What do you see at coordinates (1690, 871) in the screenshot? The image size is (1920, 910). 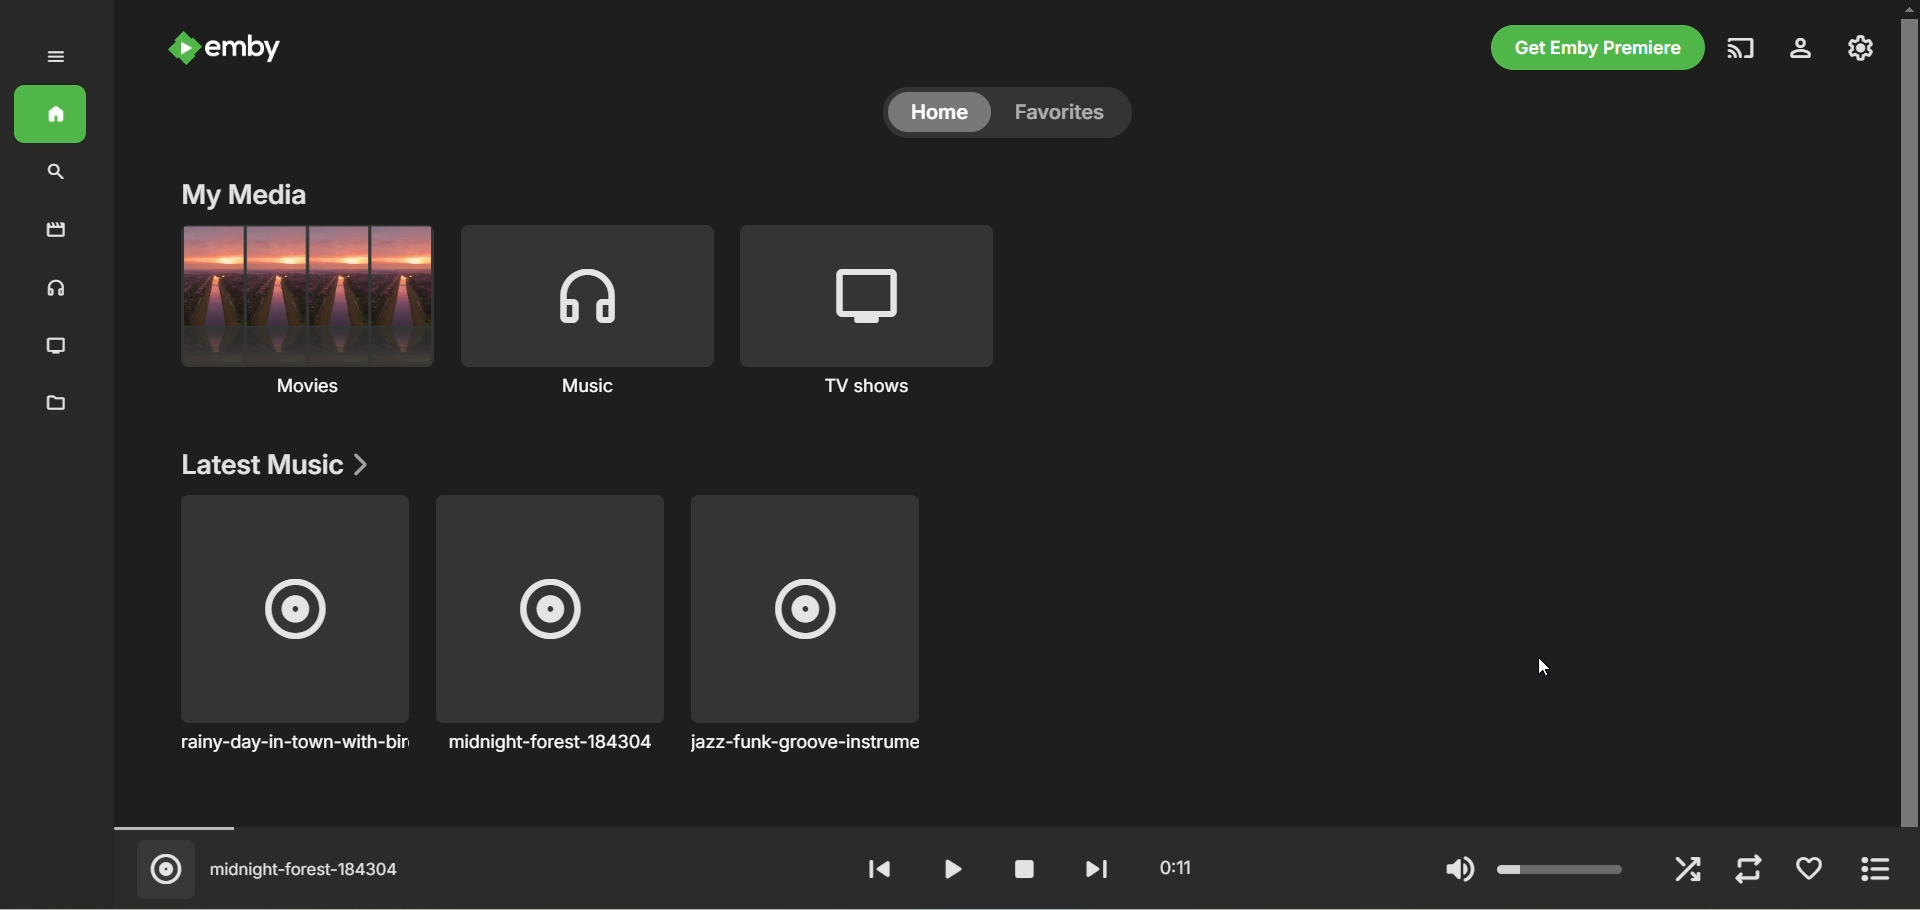 I see `shuffle` at bounding box center [1690, 871].